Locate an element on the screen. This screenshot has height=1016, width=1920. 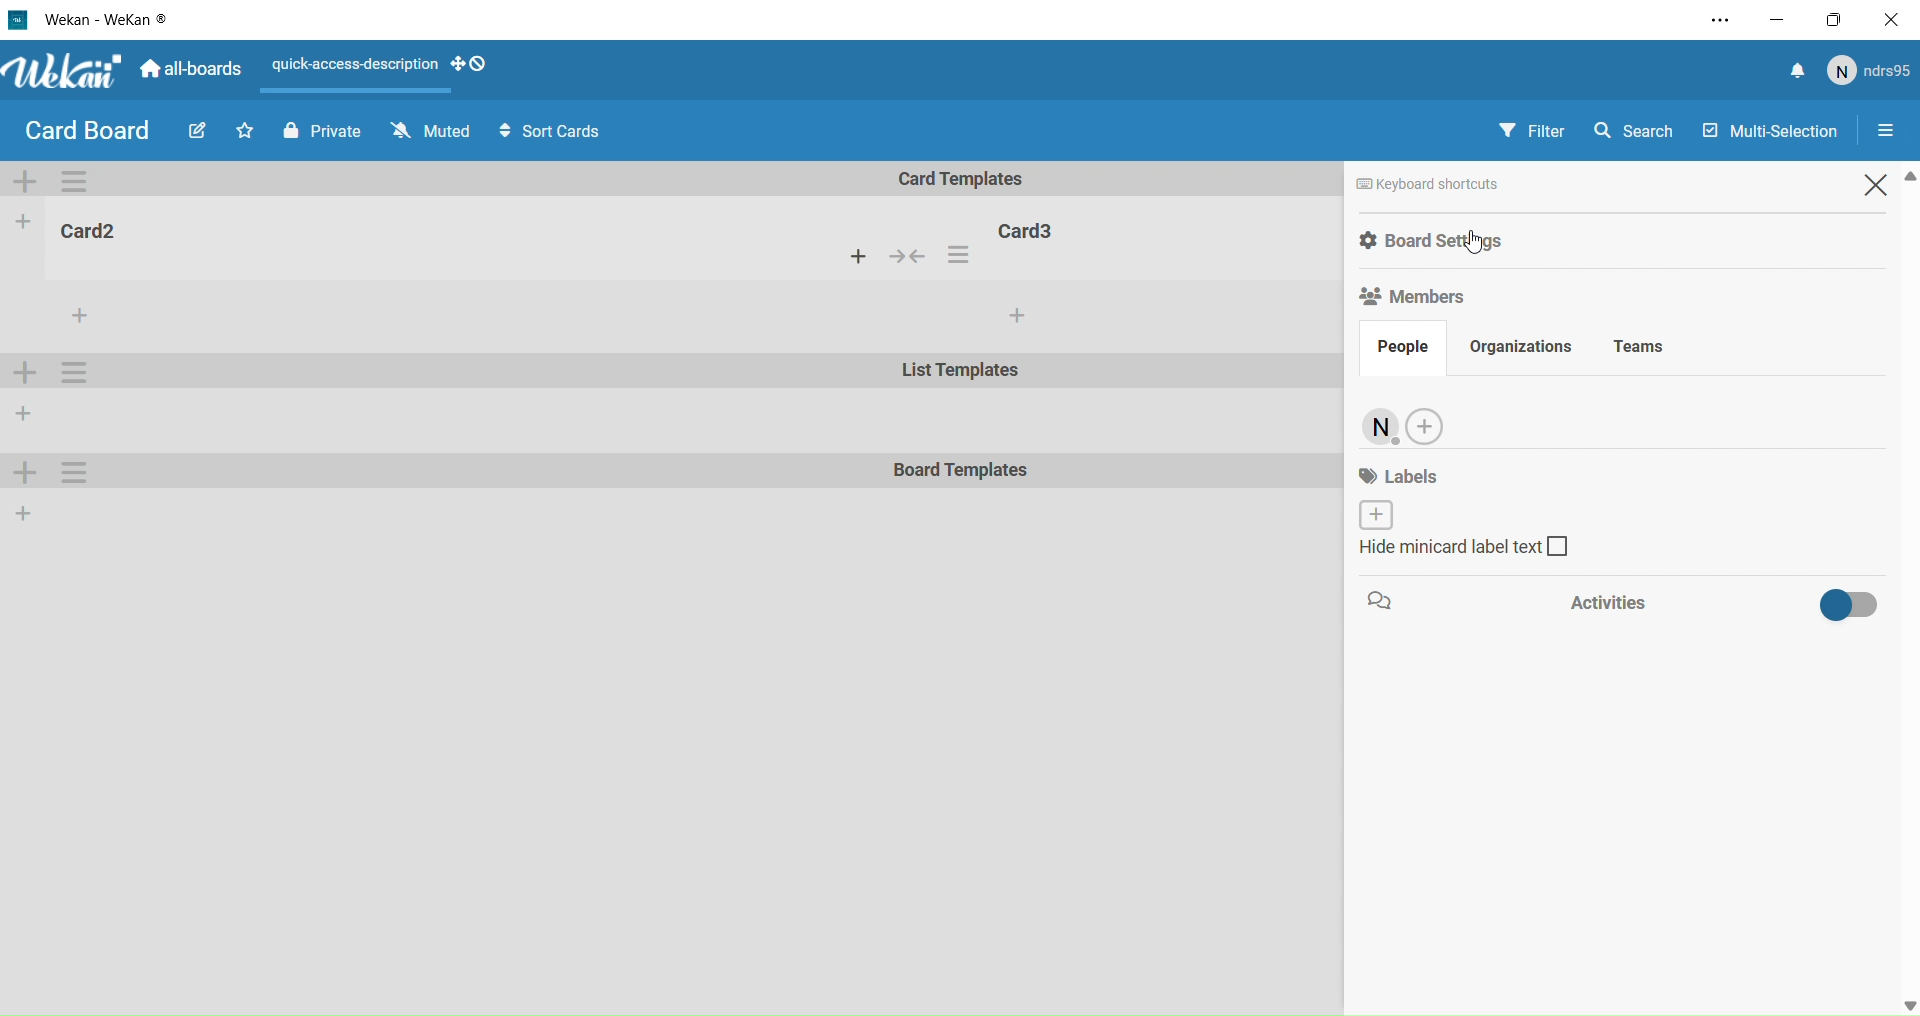
Search is located at coordinates (1641, 128).